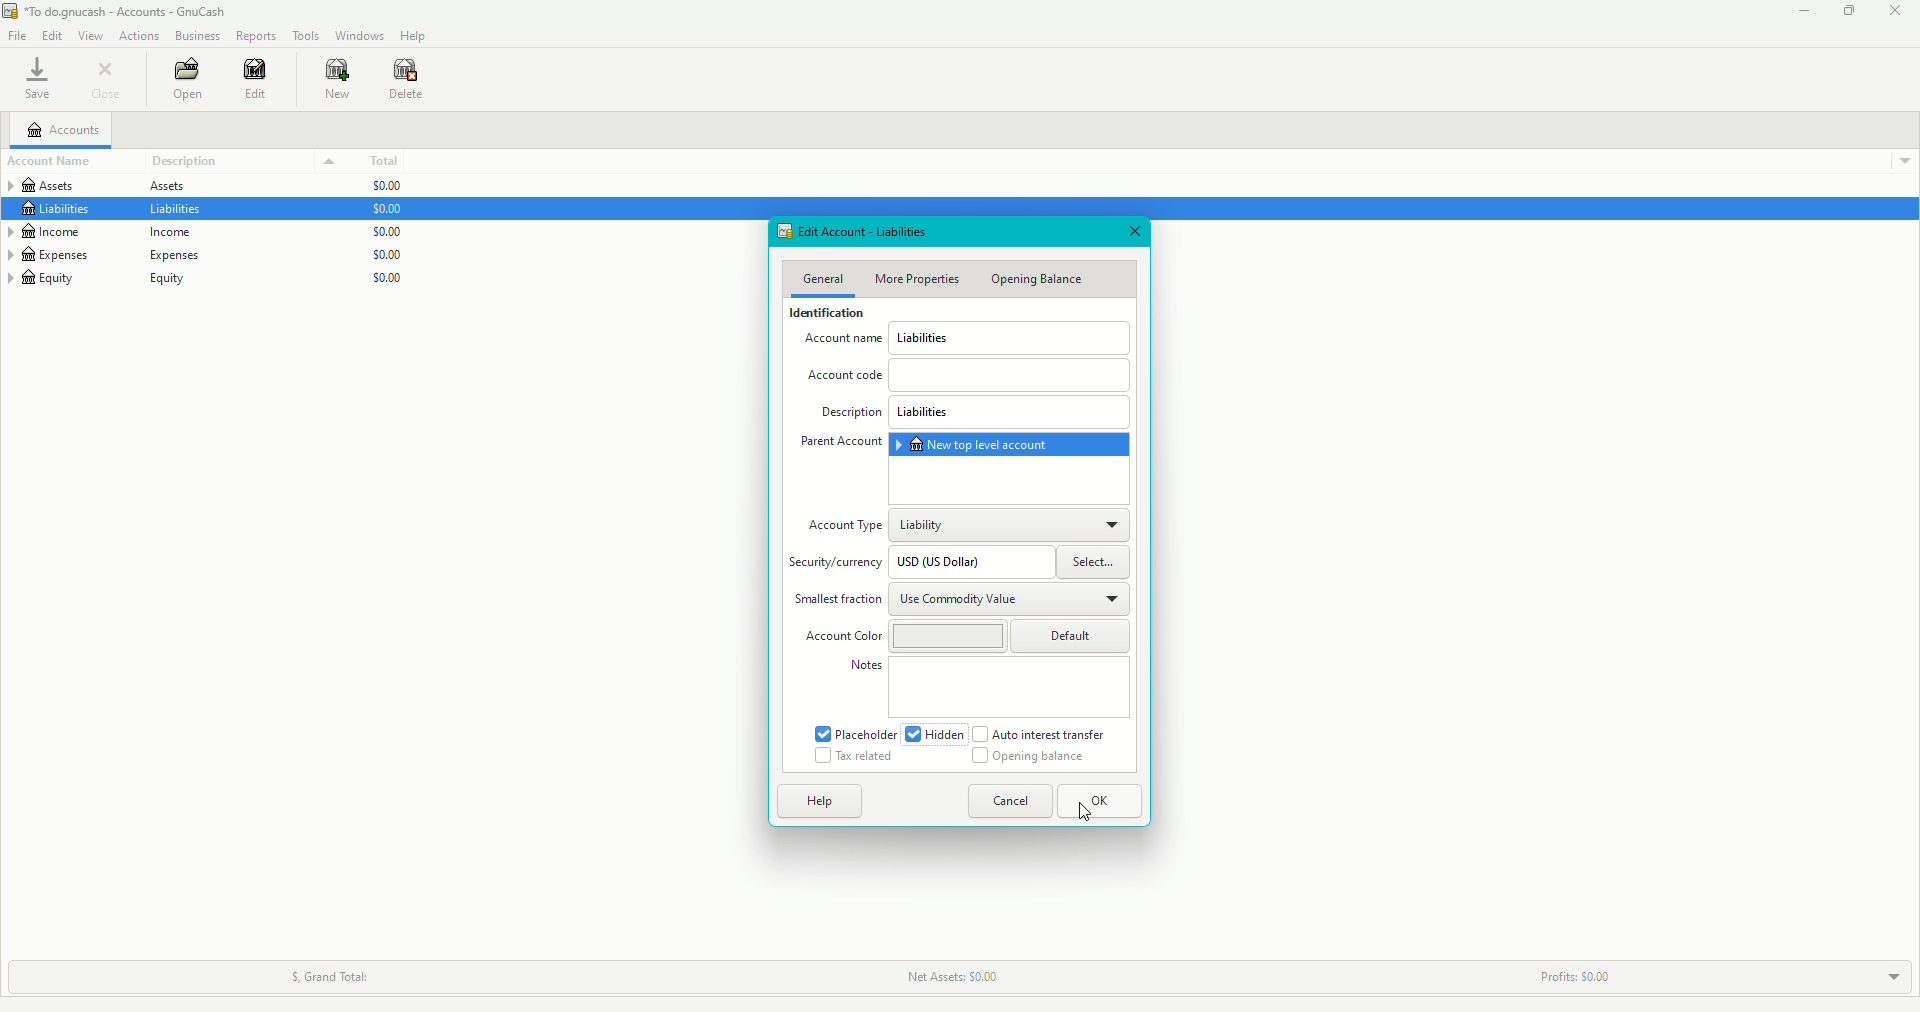 The width and height of the screenshot is (1920, 1012). I want to click on Auto interest transfer, so click(1038, 734).